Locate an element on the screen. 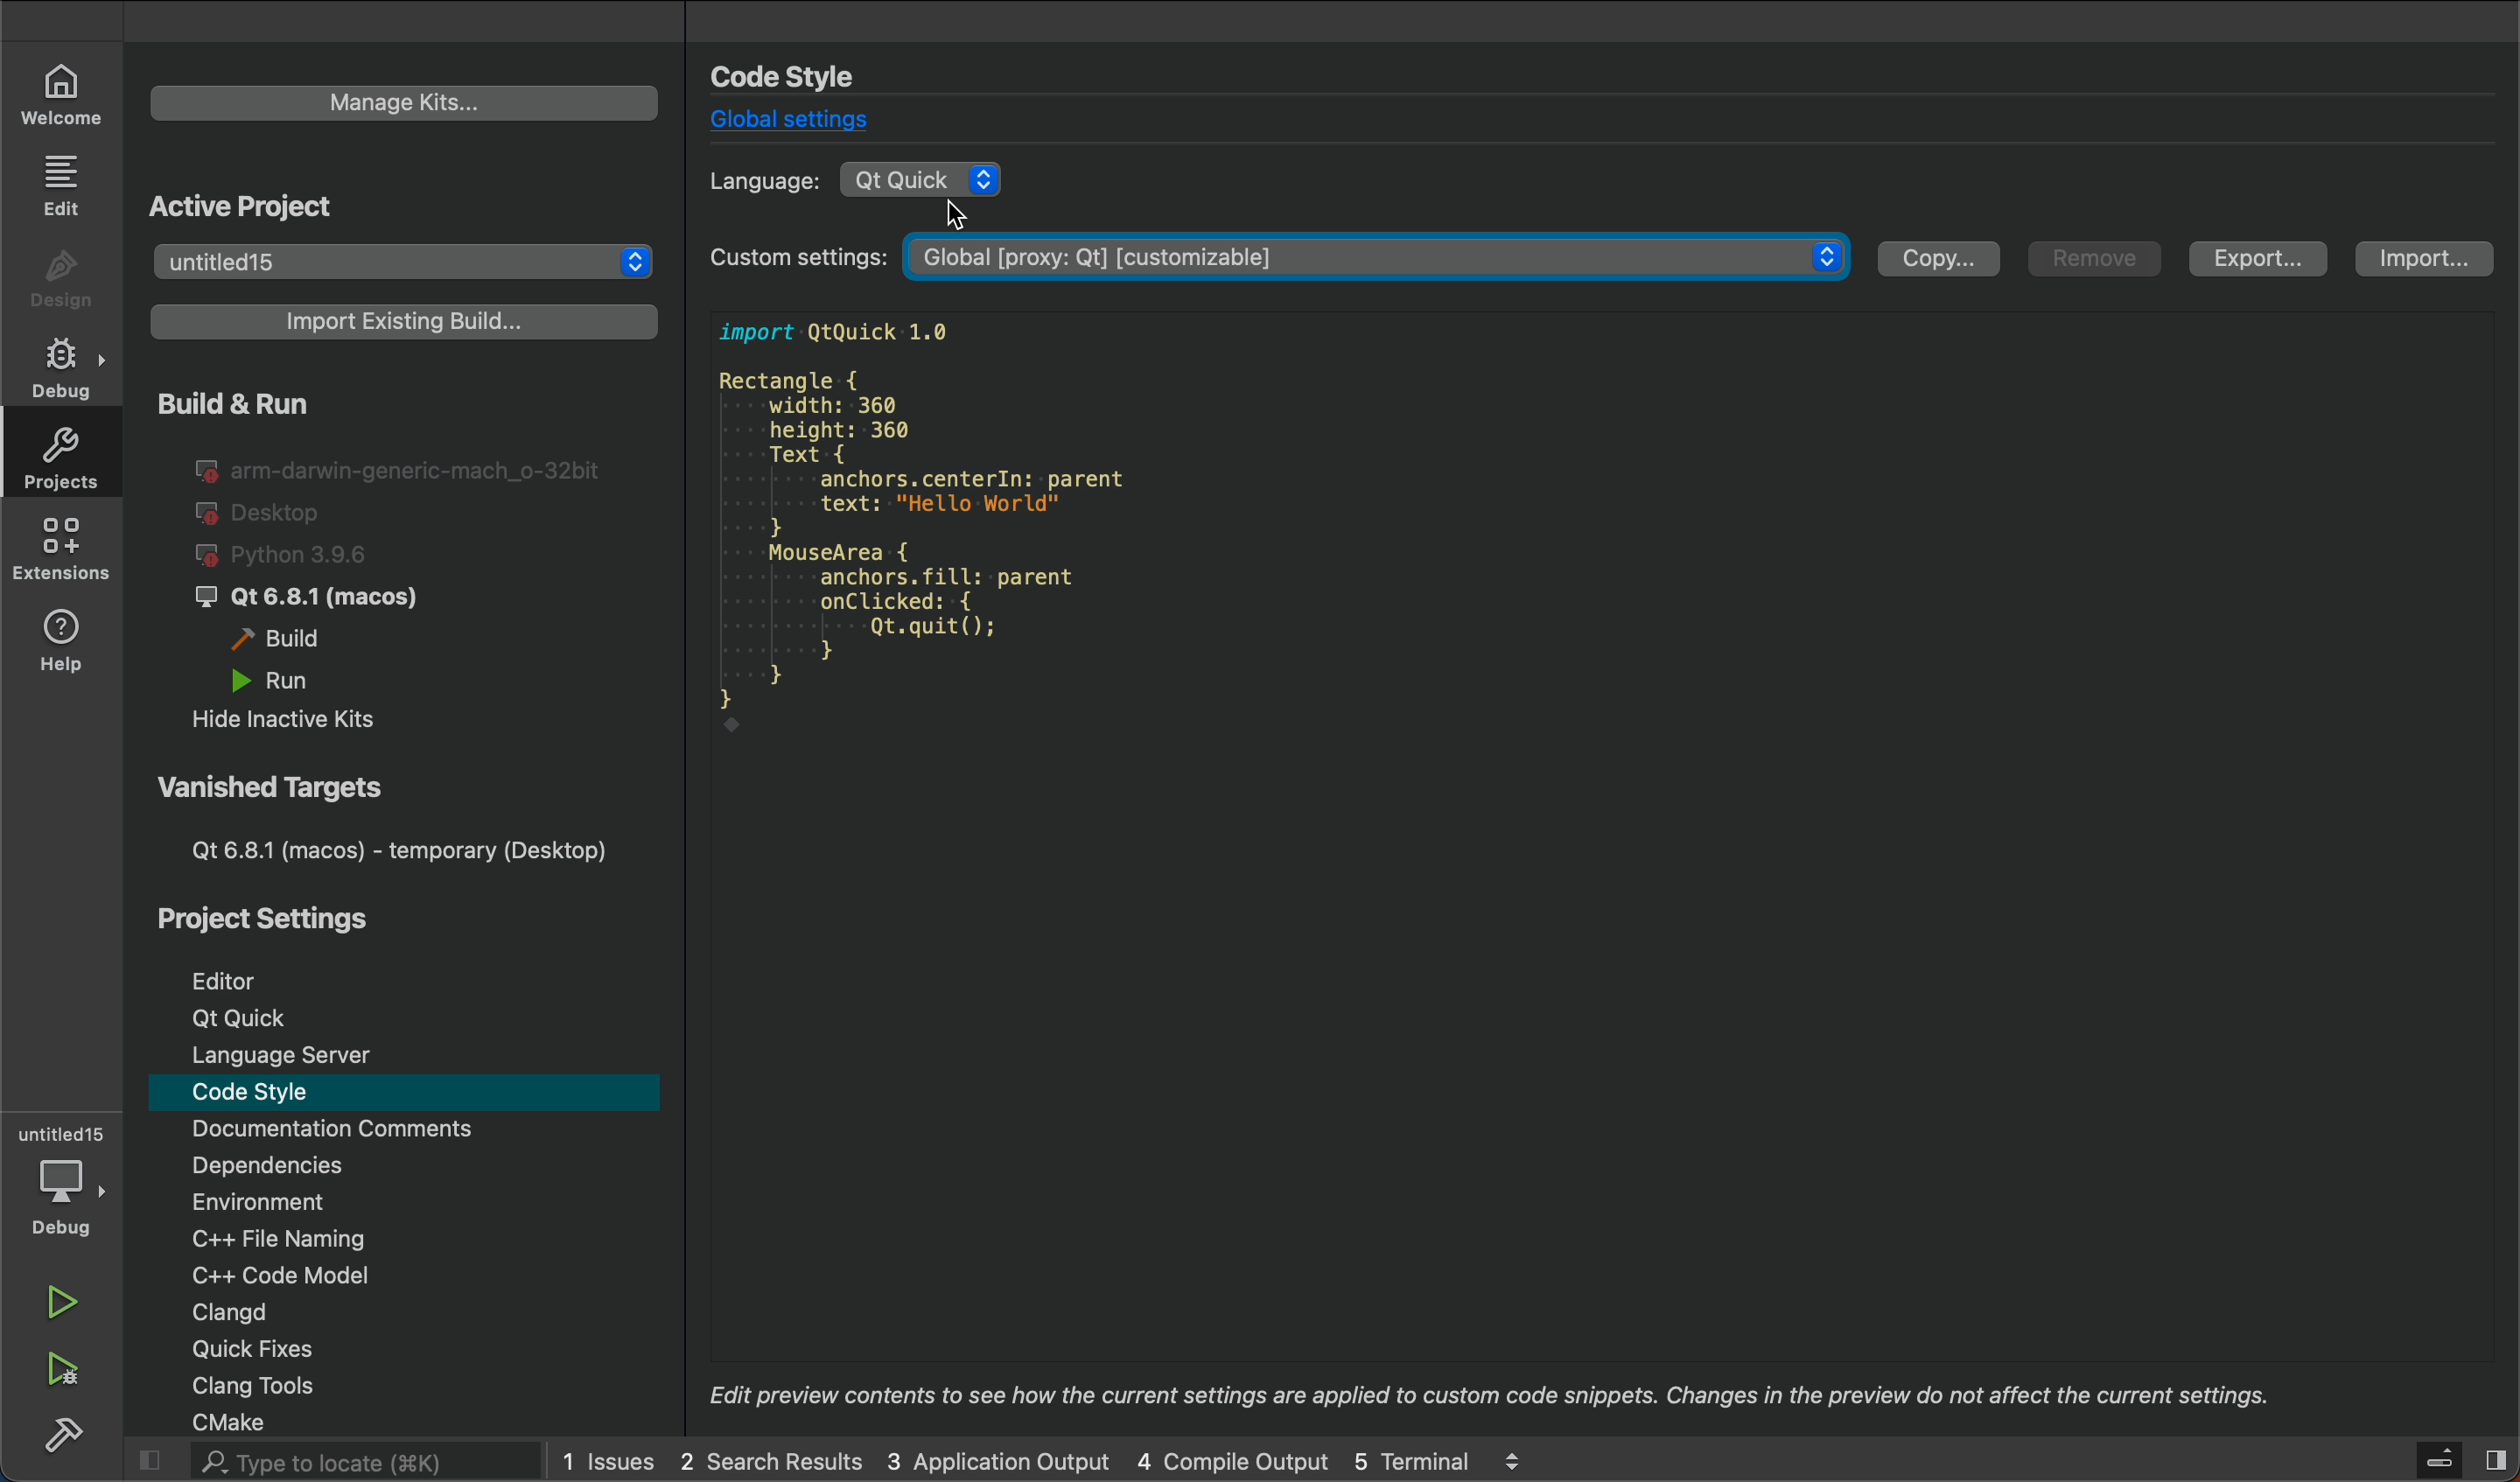 The width and height of the screenshot is (2520, 1482). cmake is located at coordinates (257, 1420).